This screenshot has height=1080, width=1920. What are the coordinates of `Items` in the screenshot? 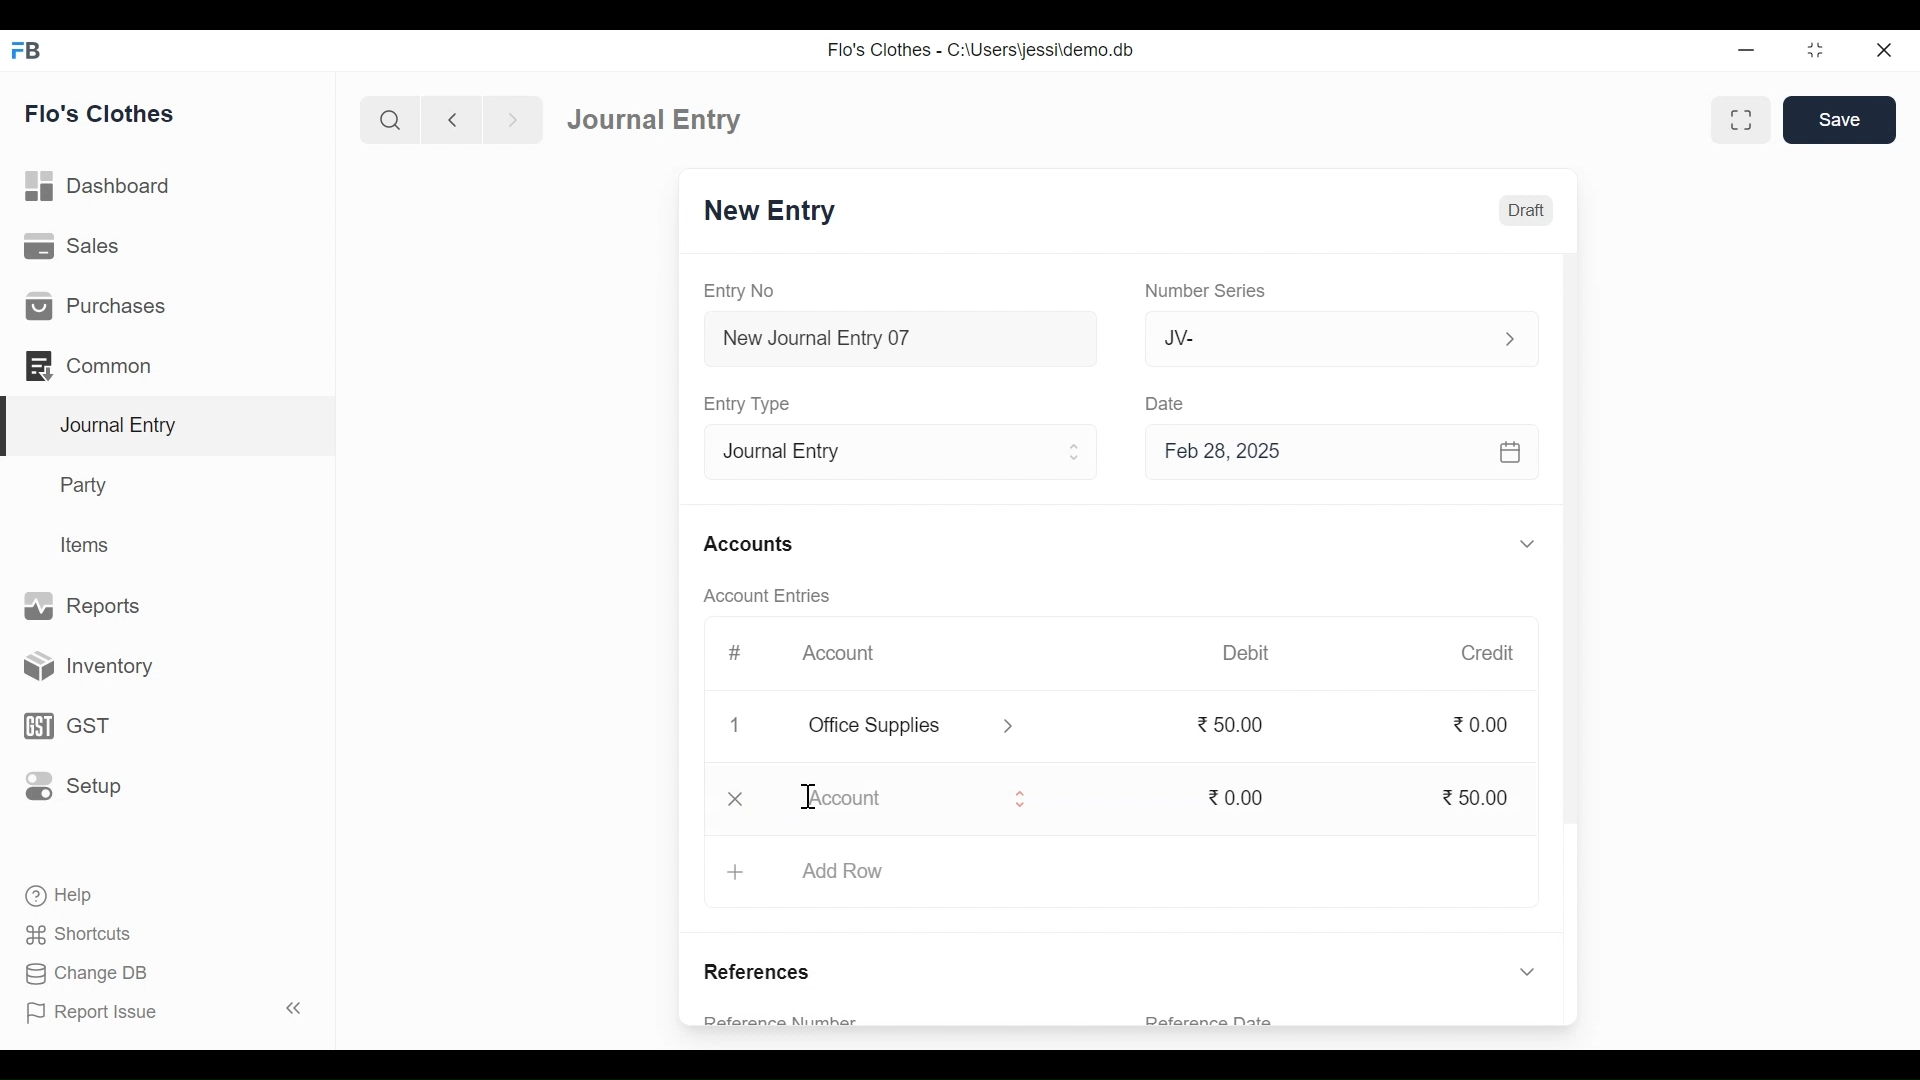 It's located at (88, 545).